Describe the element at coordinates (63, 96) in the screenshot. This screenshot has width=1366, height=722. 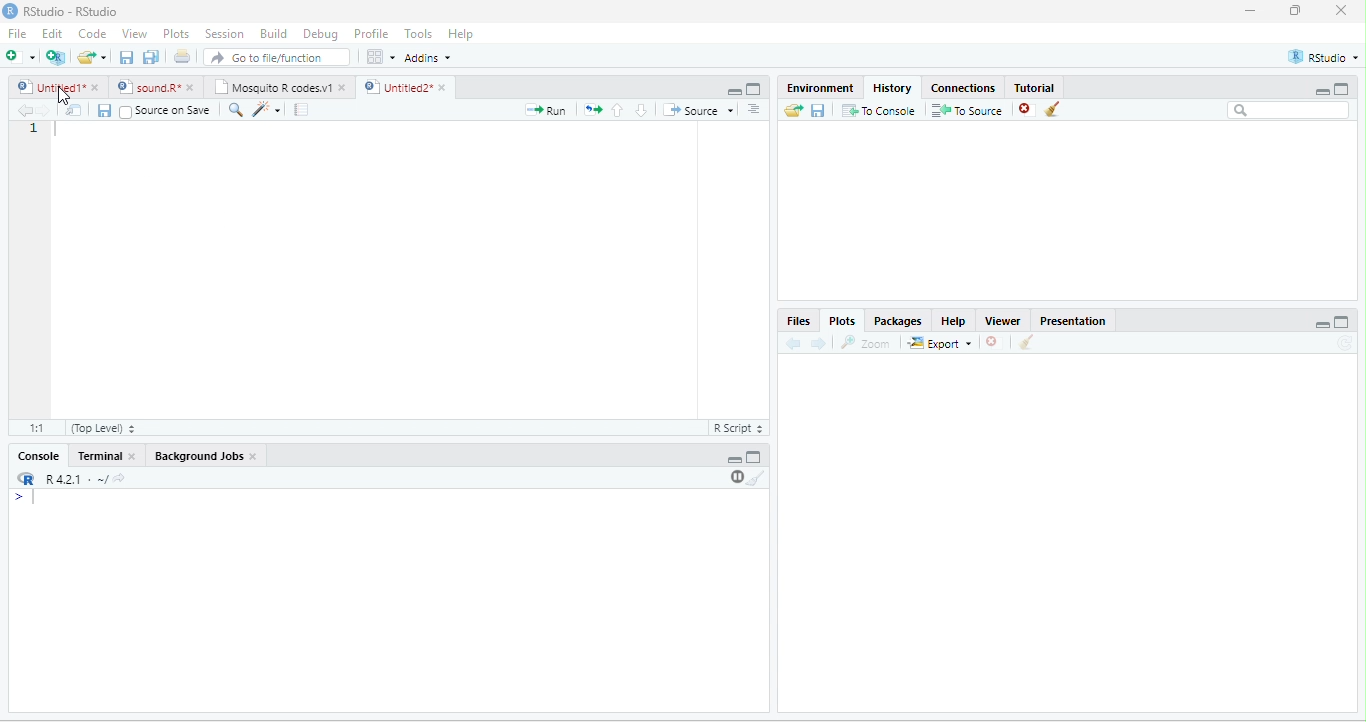
I see `cursor` at that location.